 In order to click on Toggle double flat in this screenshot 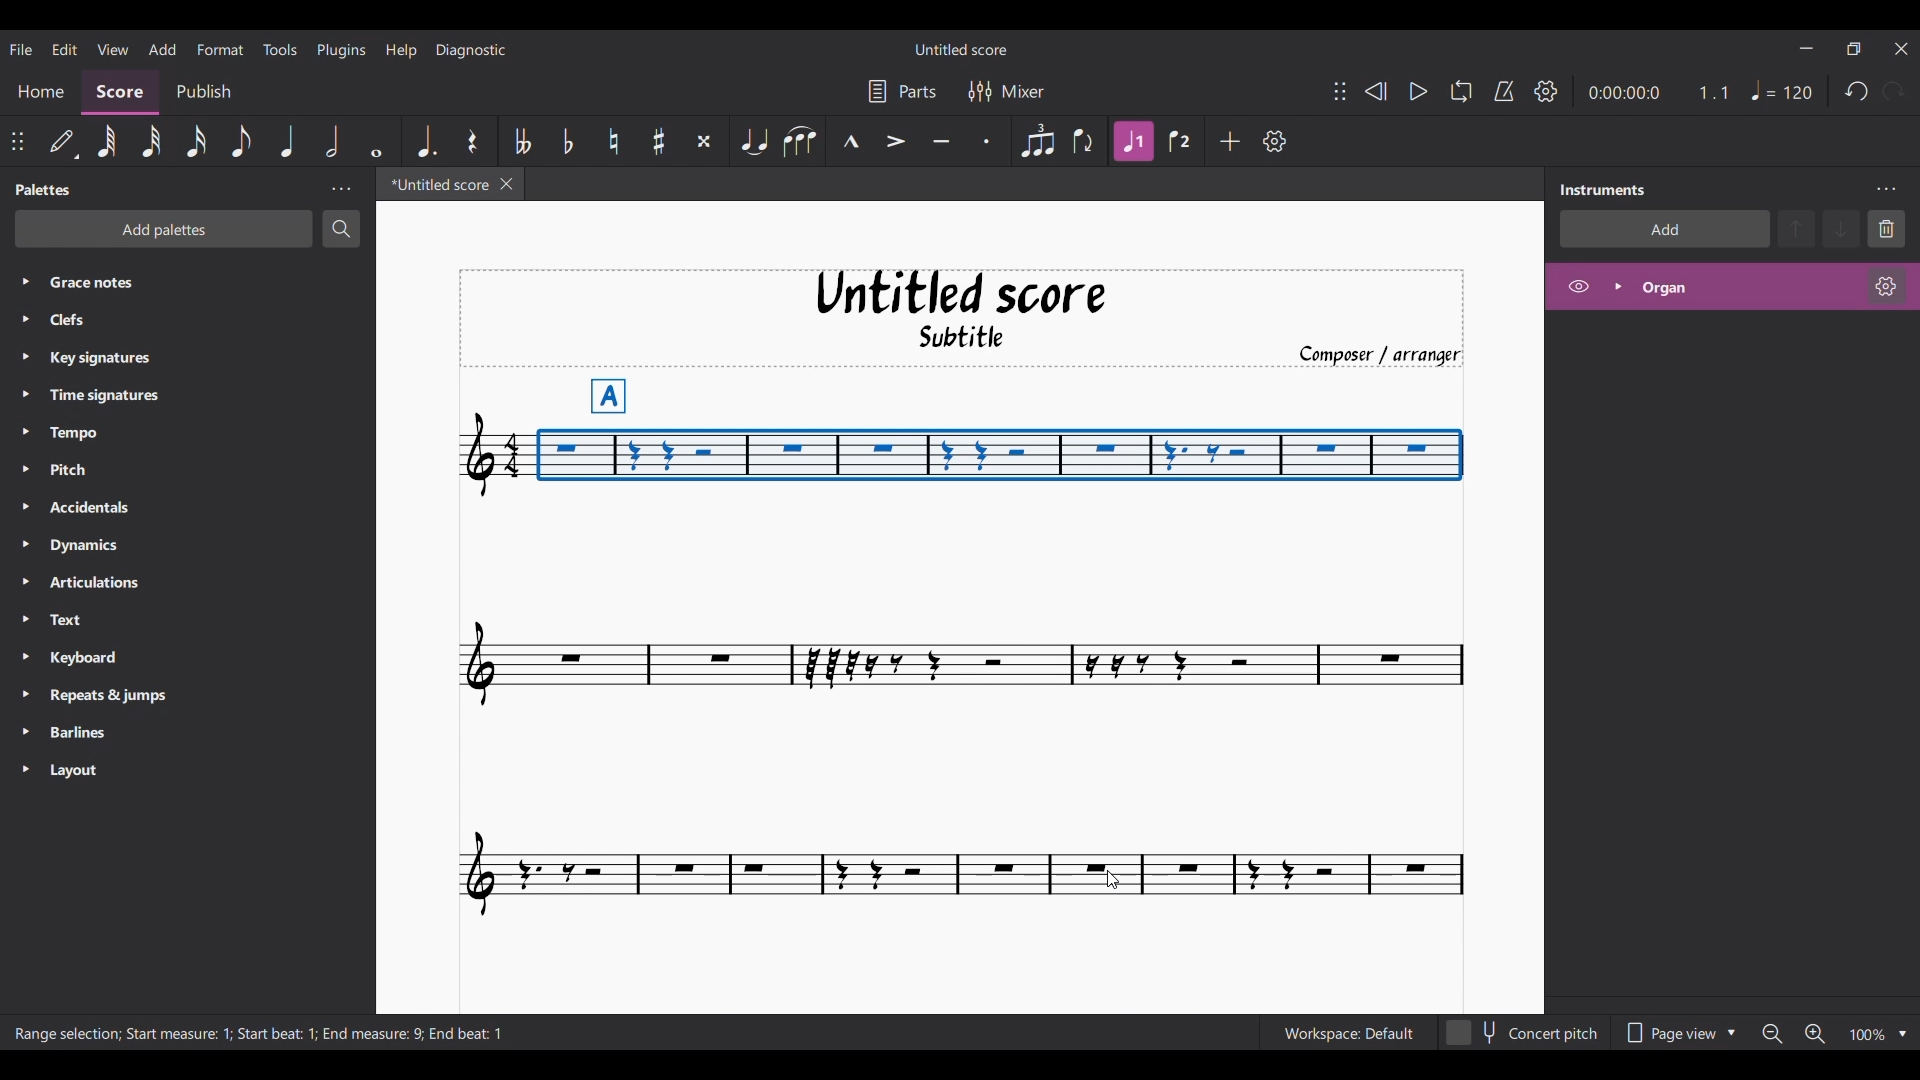, I will do `click(523, 141)`.